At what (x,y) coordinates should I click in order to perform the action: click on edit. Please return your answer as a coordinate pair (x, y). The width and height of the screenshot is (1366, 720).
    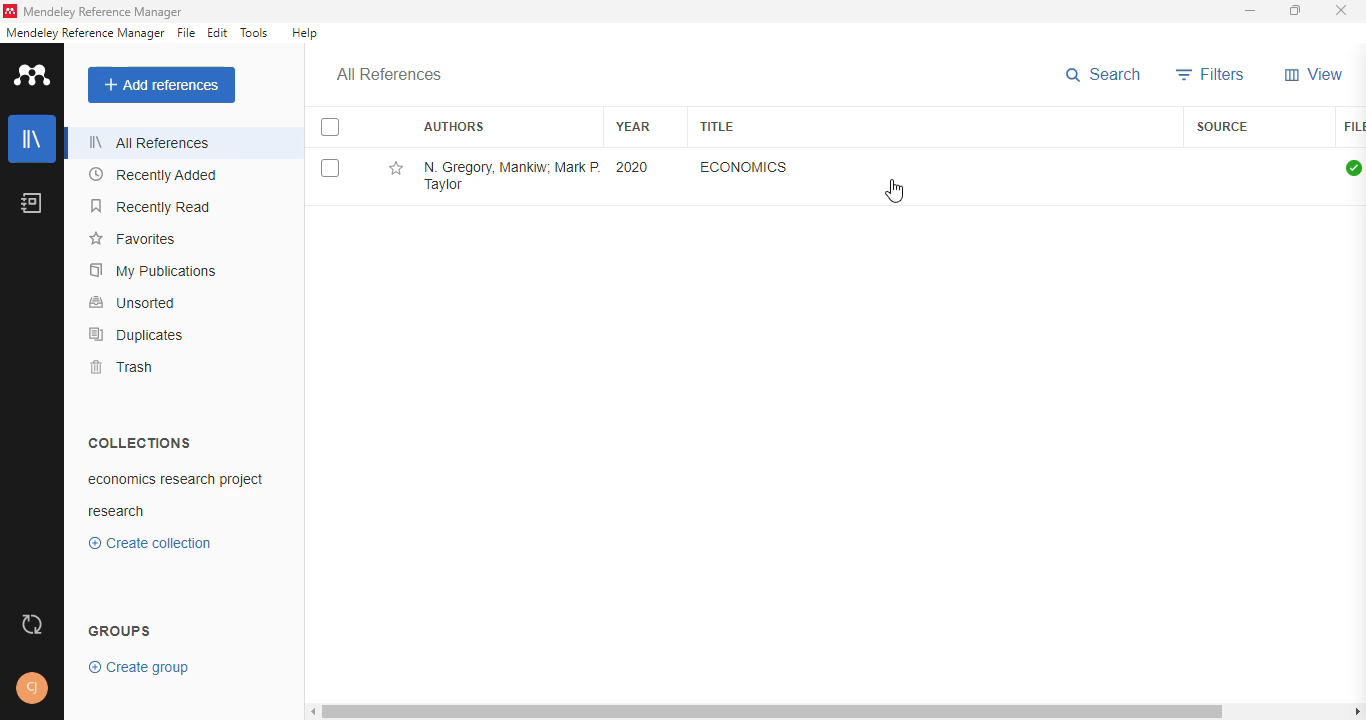
    Looking at the image, I should click on (218, 33).